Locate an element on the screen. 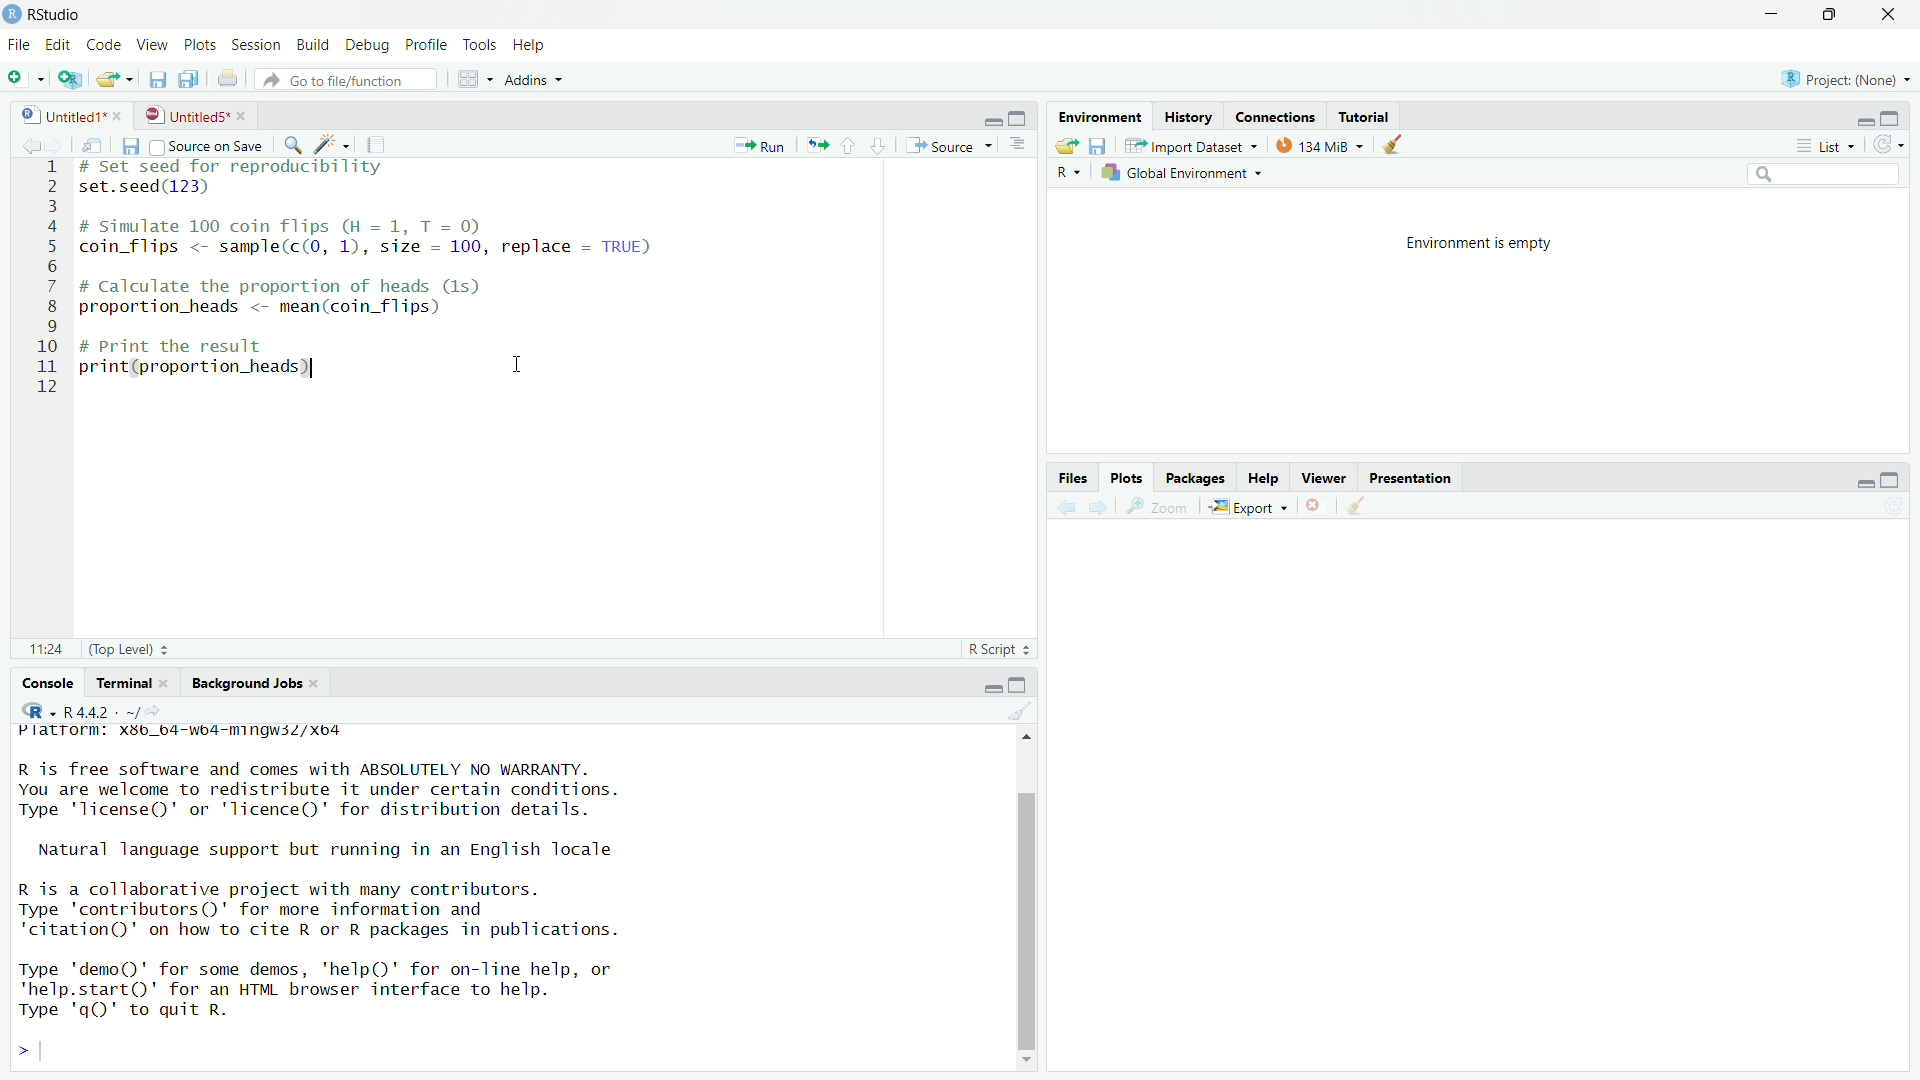 Image resolution: width=1920 pixels, height=1080 pixels. import dataset is located at coordinates (1190, 143).